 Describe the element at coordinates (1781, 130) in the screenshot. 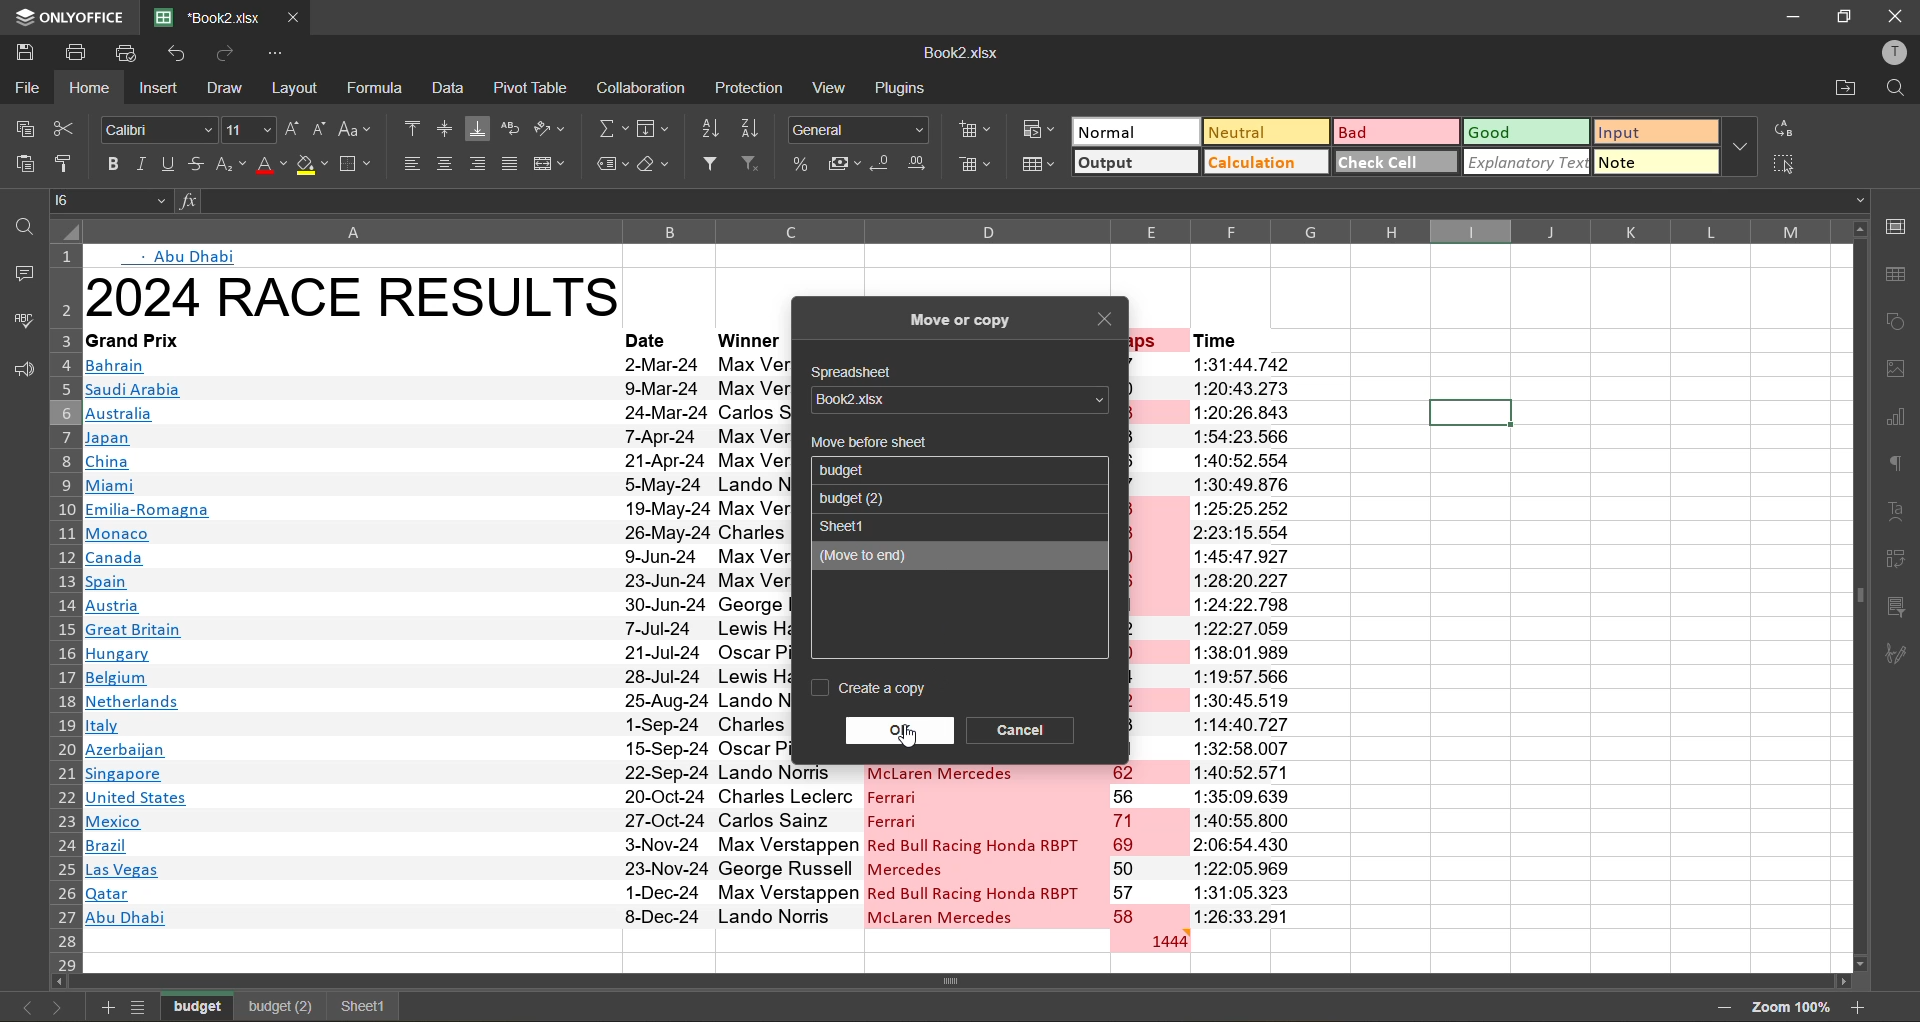

I see `replace` at that location.